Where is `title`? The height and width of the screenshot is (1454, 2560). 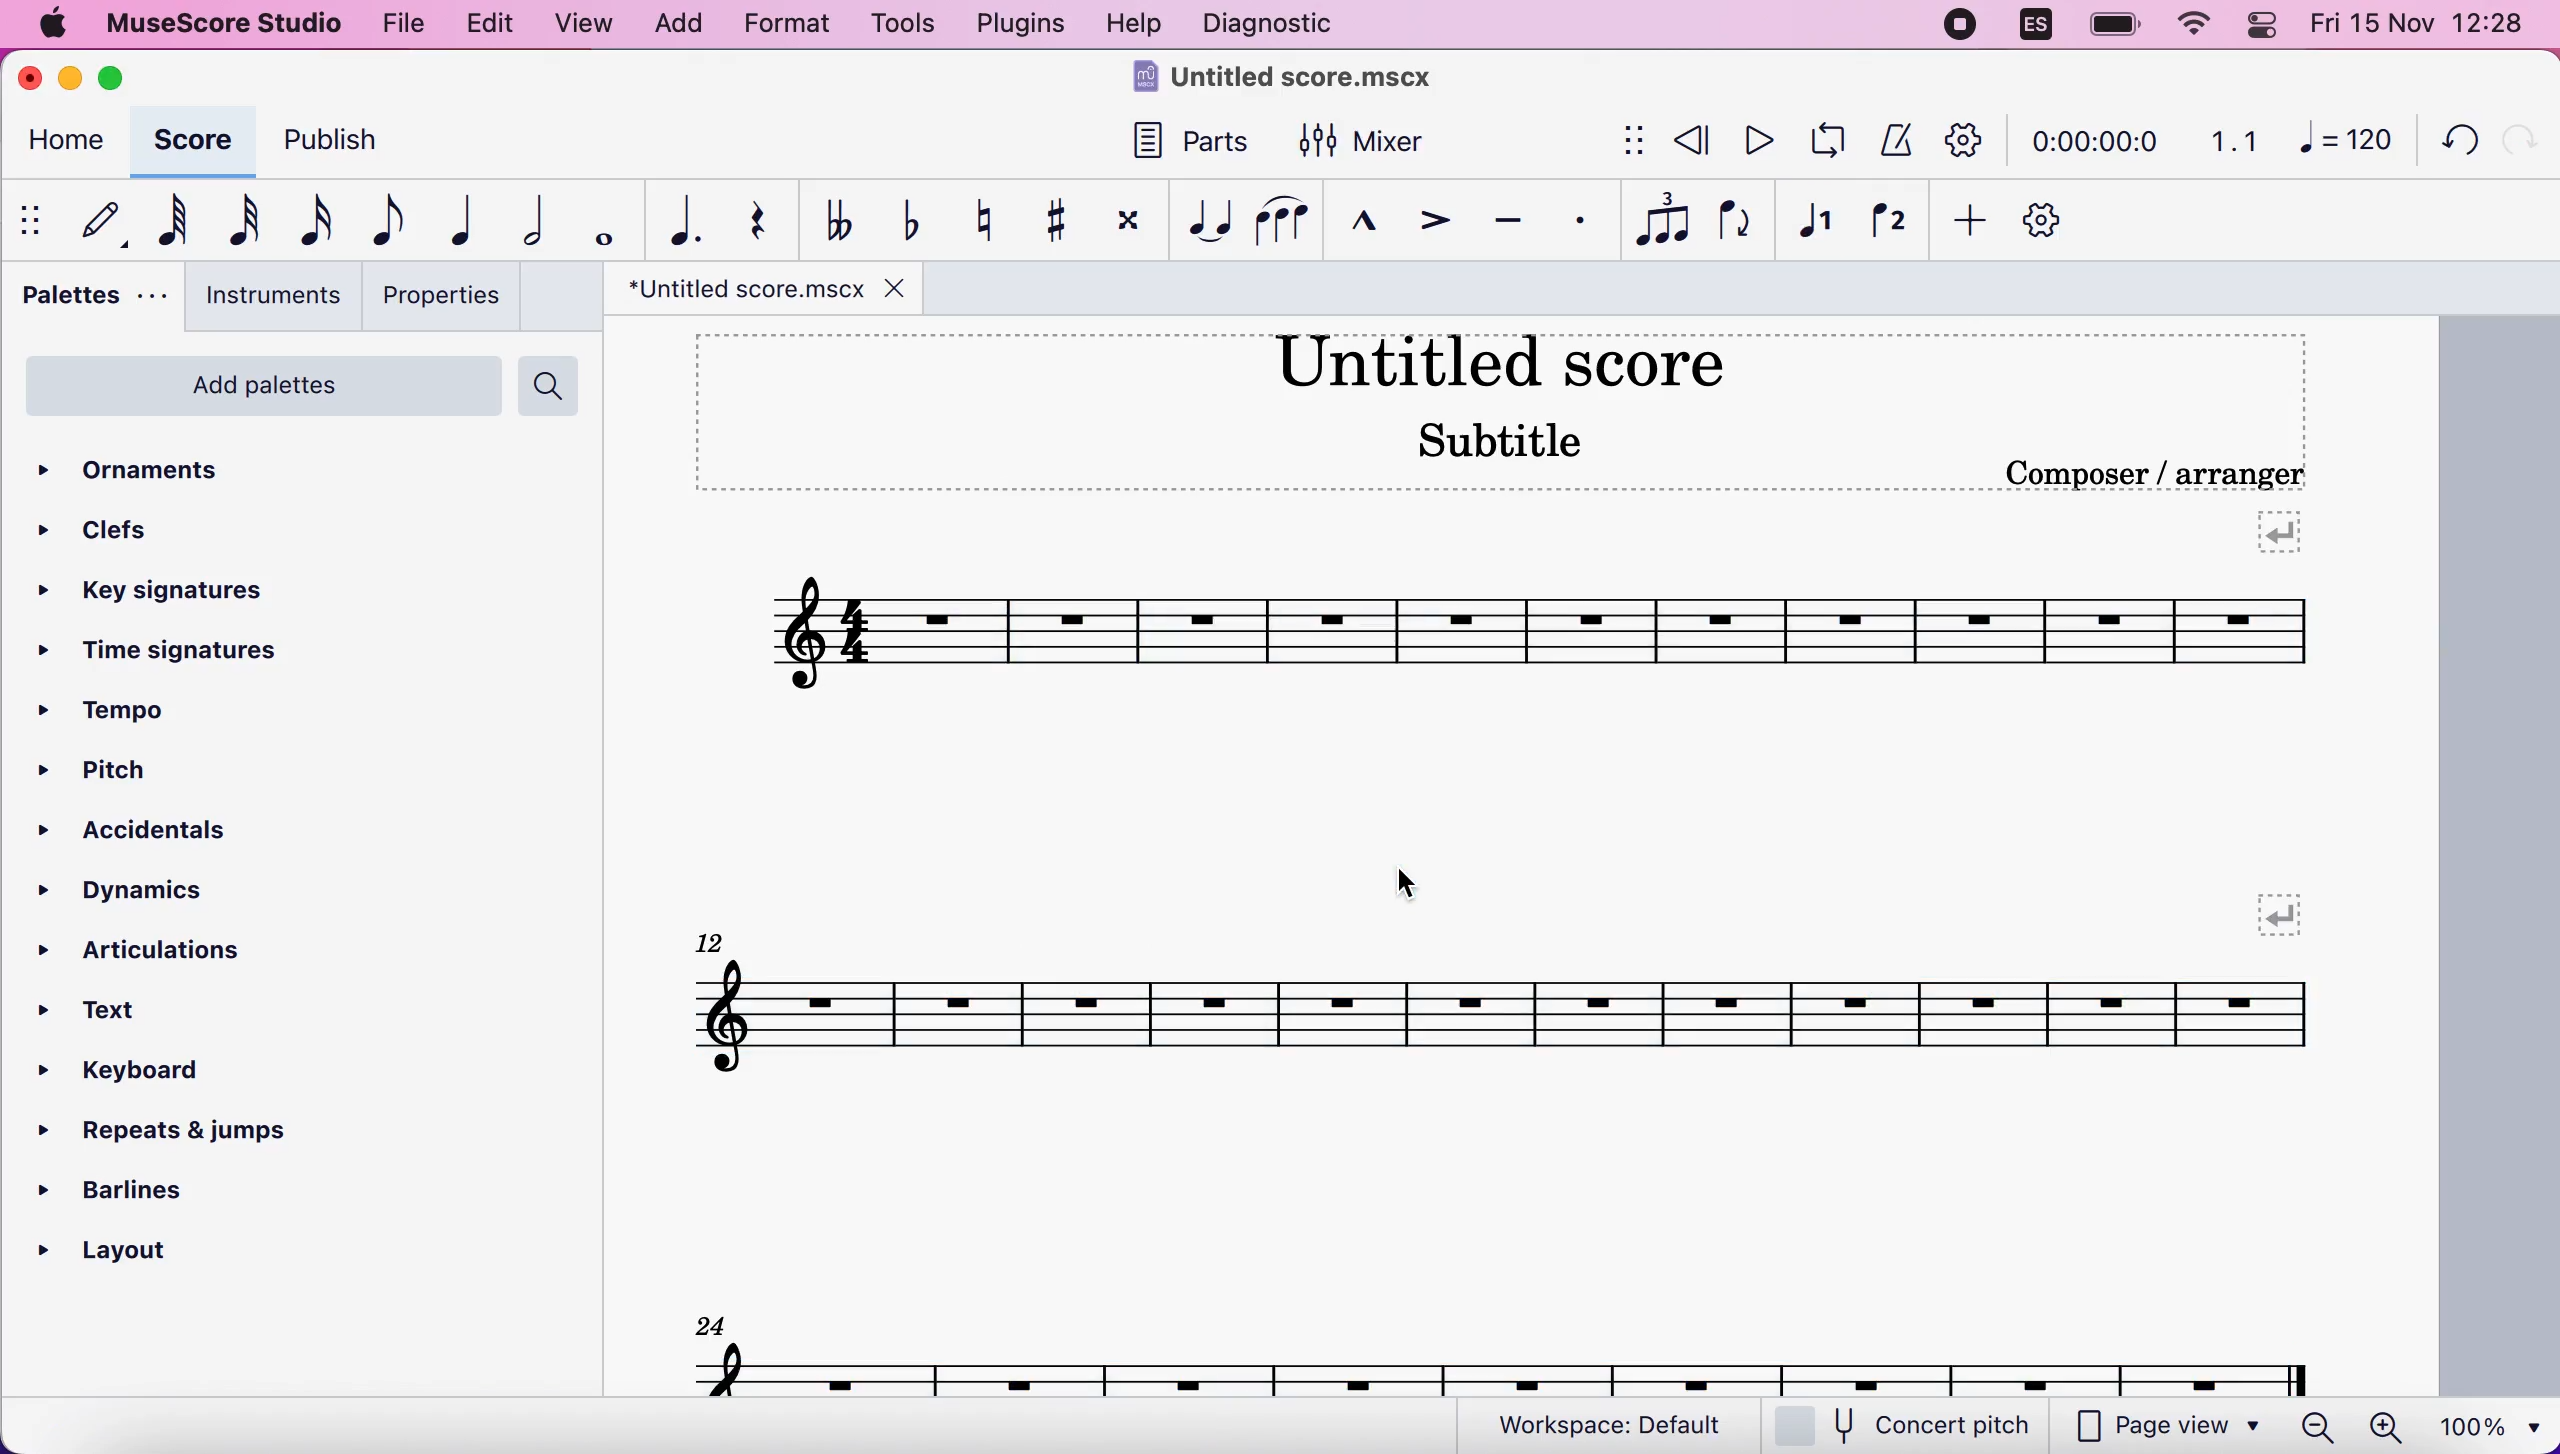 title is located at coordinates (1498, 359).